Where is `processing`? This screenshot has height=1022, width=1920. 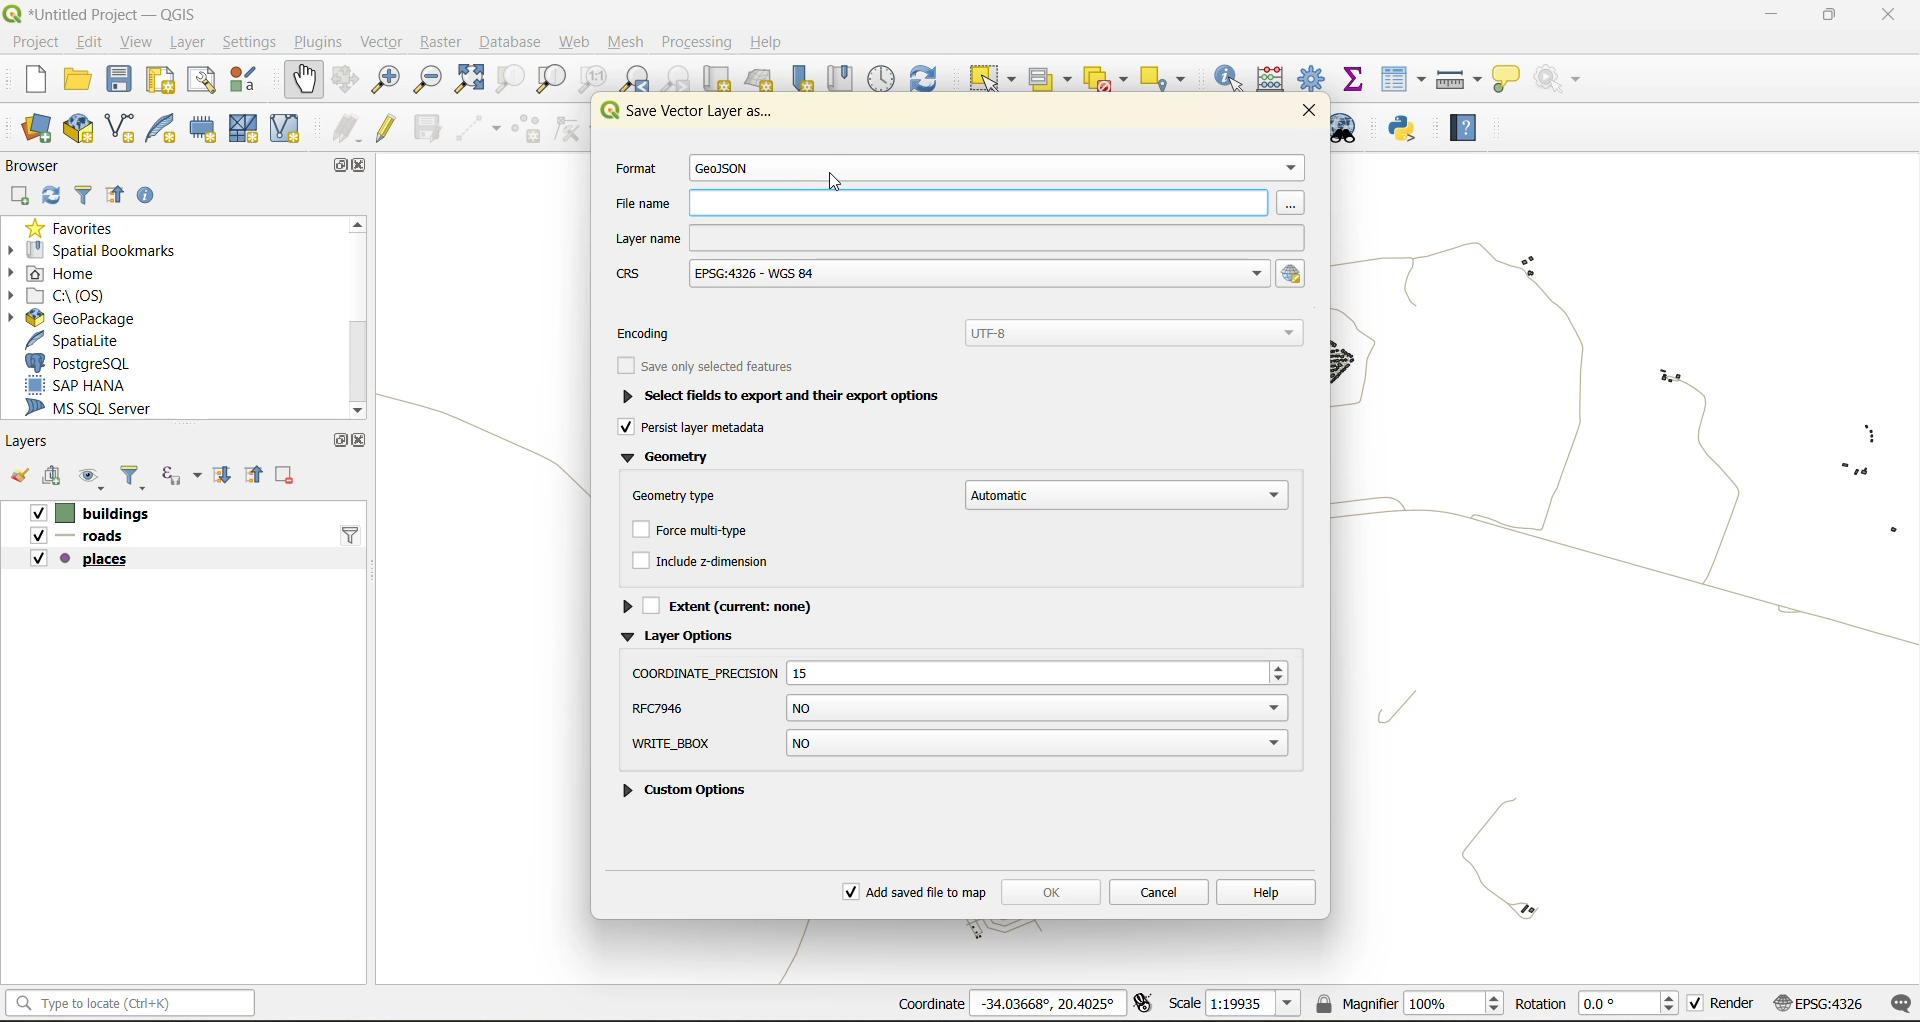 processing is located at coordinates (697, 38).